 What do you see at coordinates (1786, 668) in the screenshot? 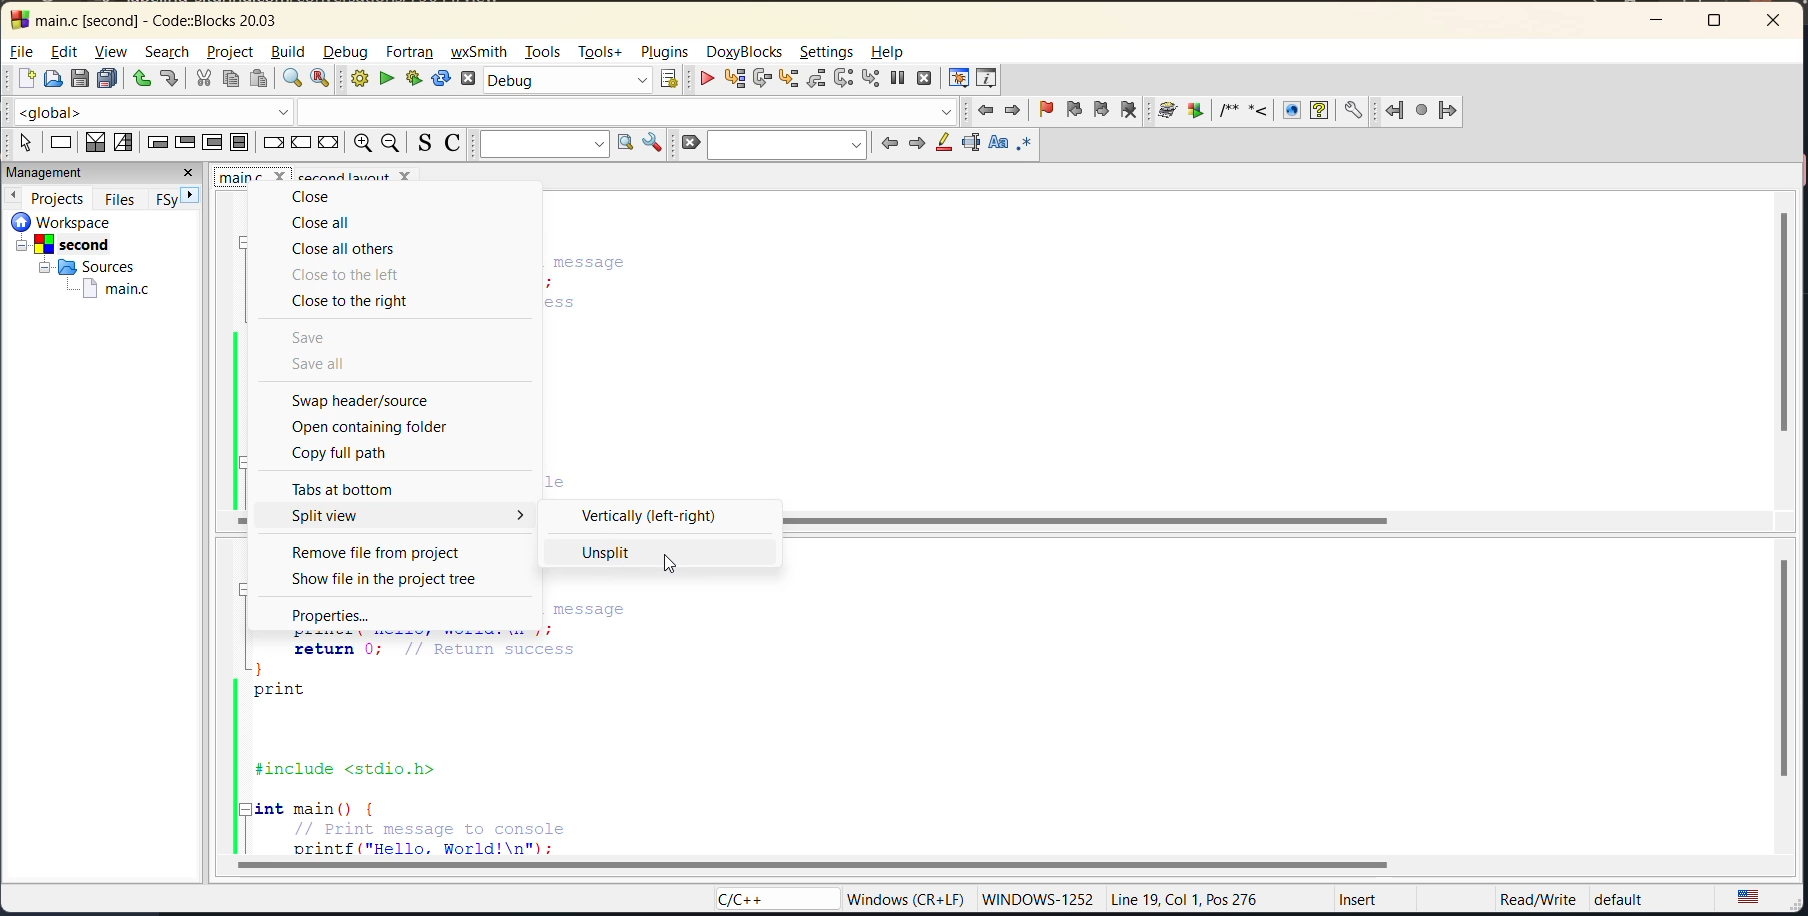
I see `vertical scroll bar` at bounding box center [1786, 668].